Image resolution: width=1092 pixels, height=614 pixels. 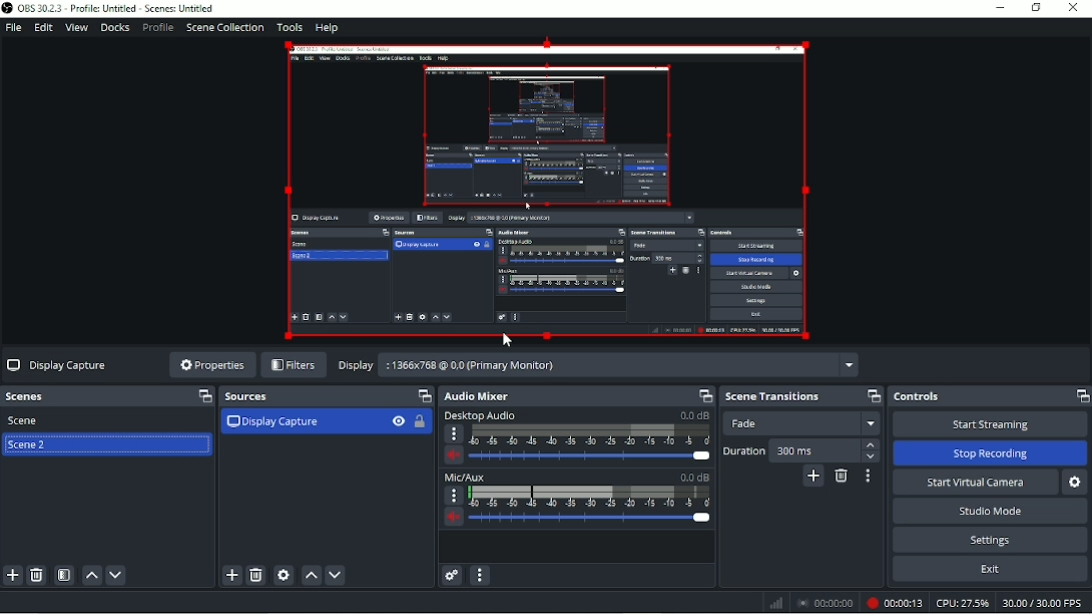 What do you see at coordinates (455, 456) in the screenshot?
I see `Volume` at bounding box center [455, 456].